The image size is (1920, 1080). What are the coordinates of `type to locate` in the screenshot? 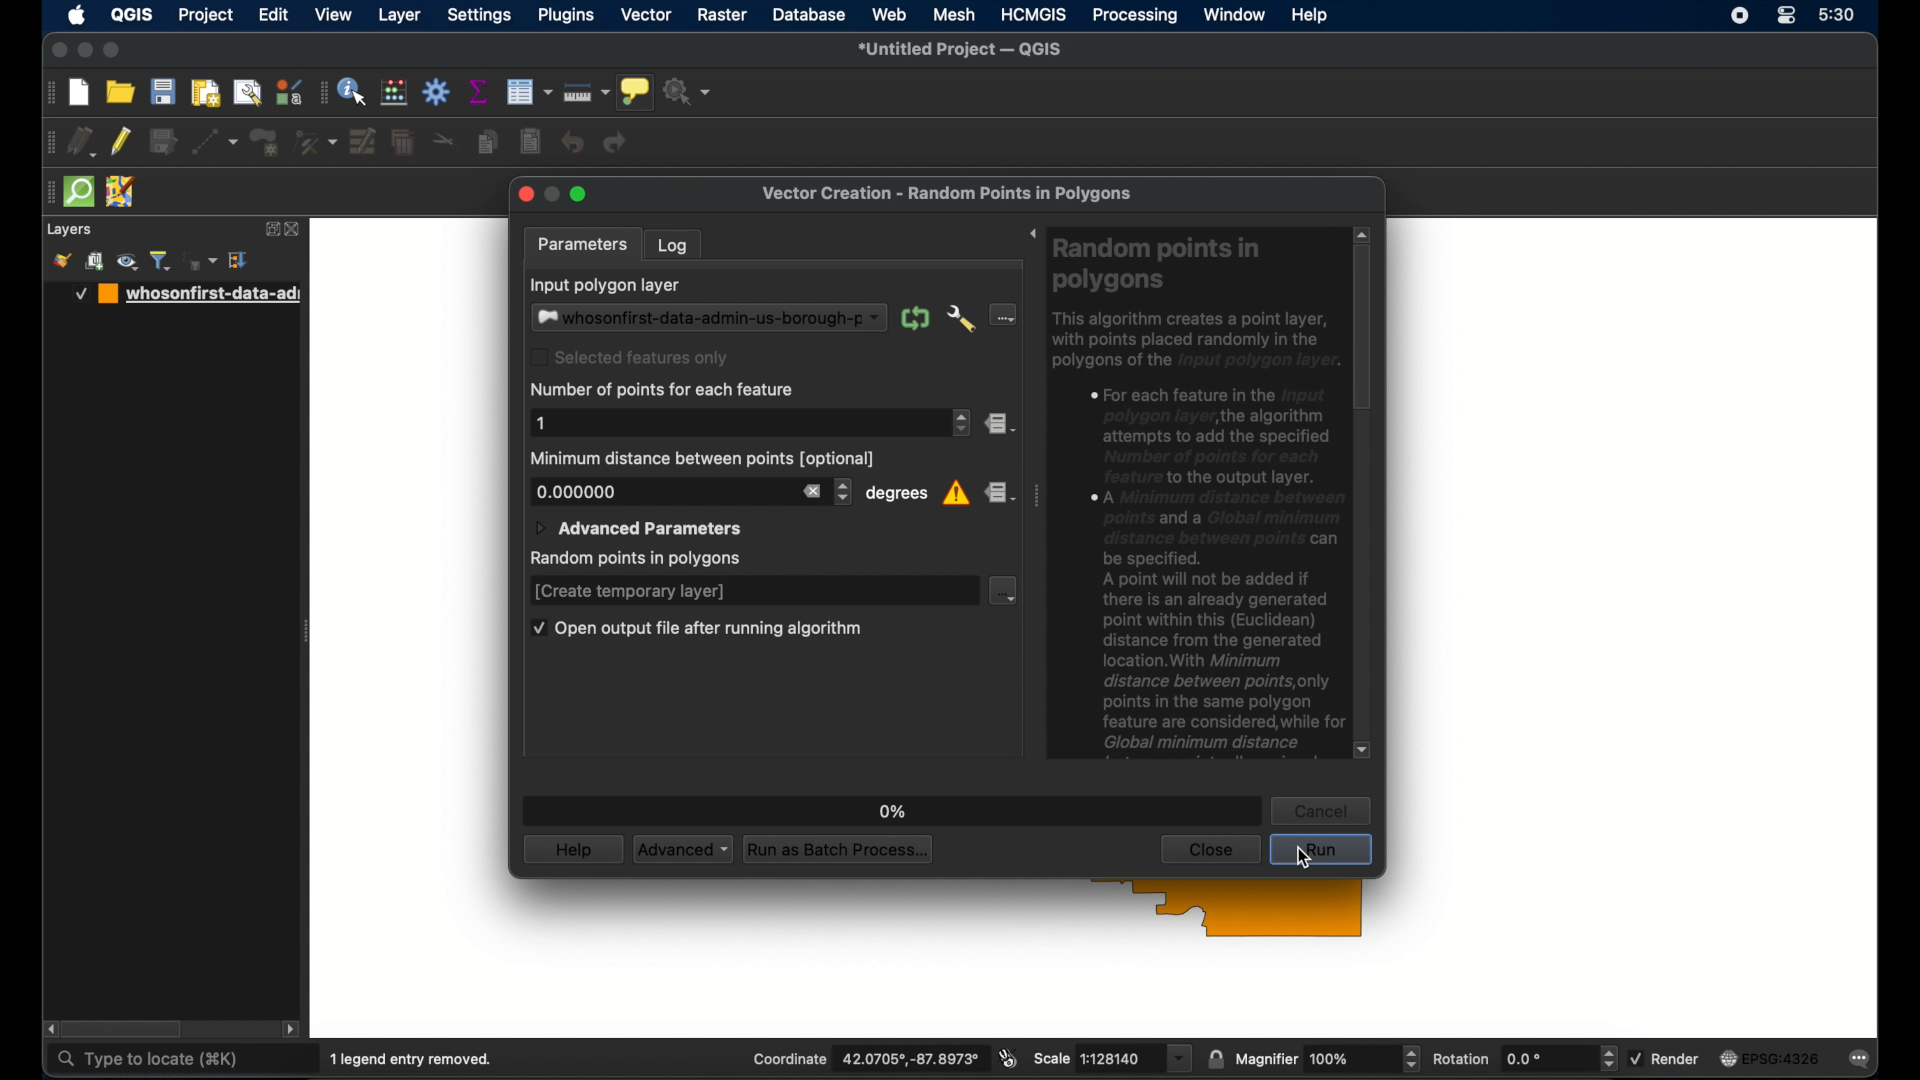 It's located at (151, 1061).